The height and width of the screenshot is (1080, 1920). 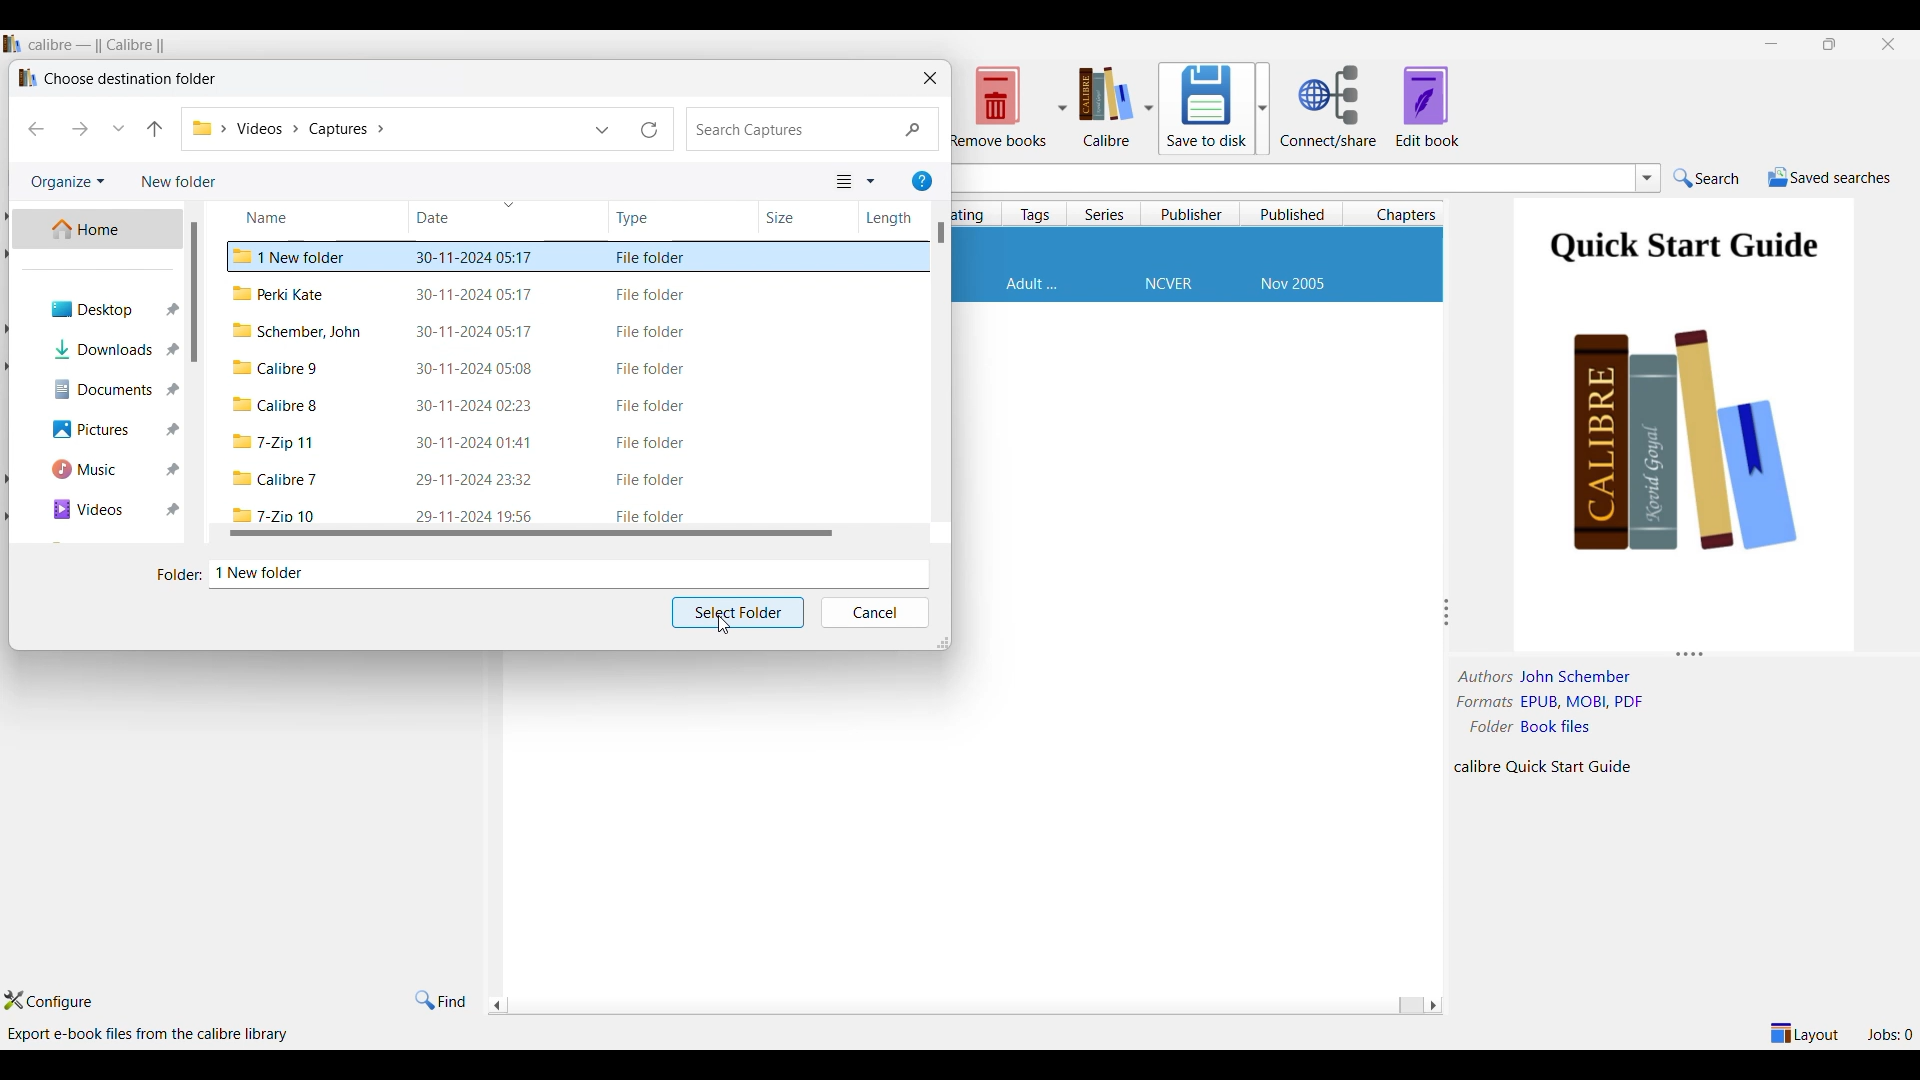 I want to click on Recent locations, so click(x=119, y=128).